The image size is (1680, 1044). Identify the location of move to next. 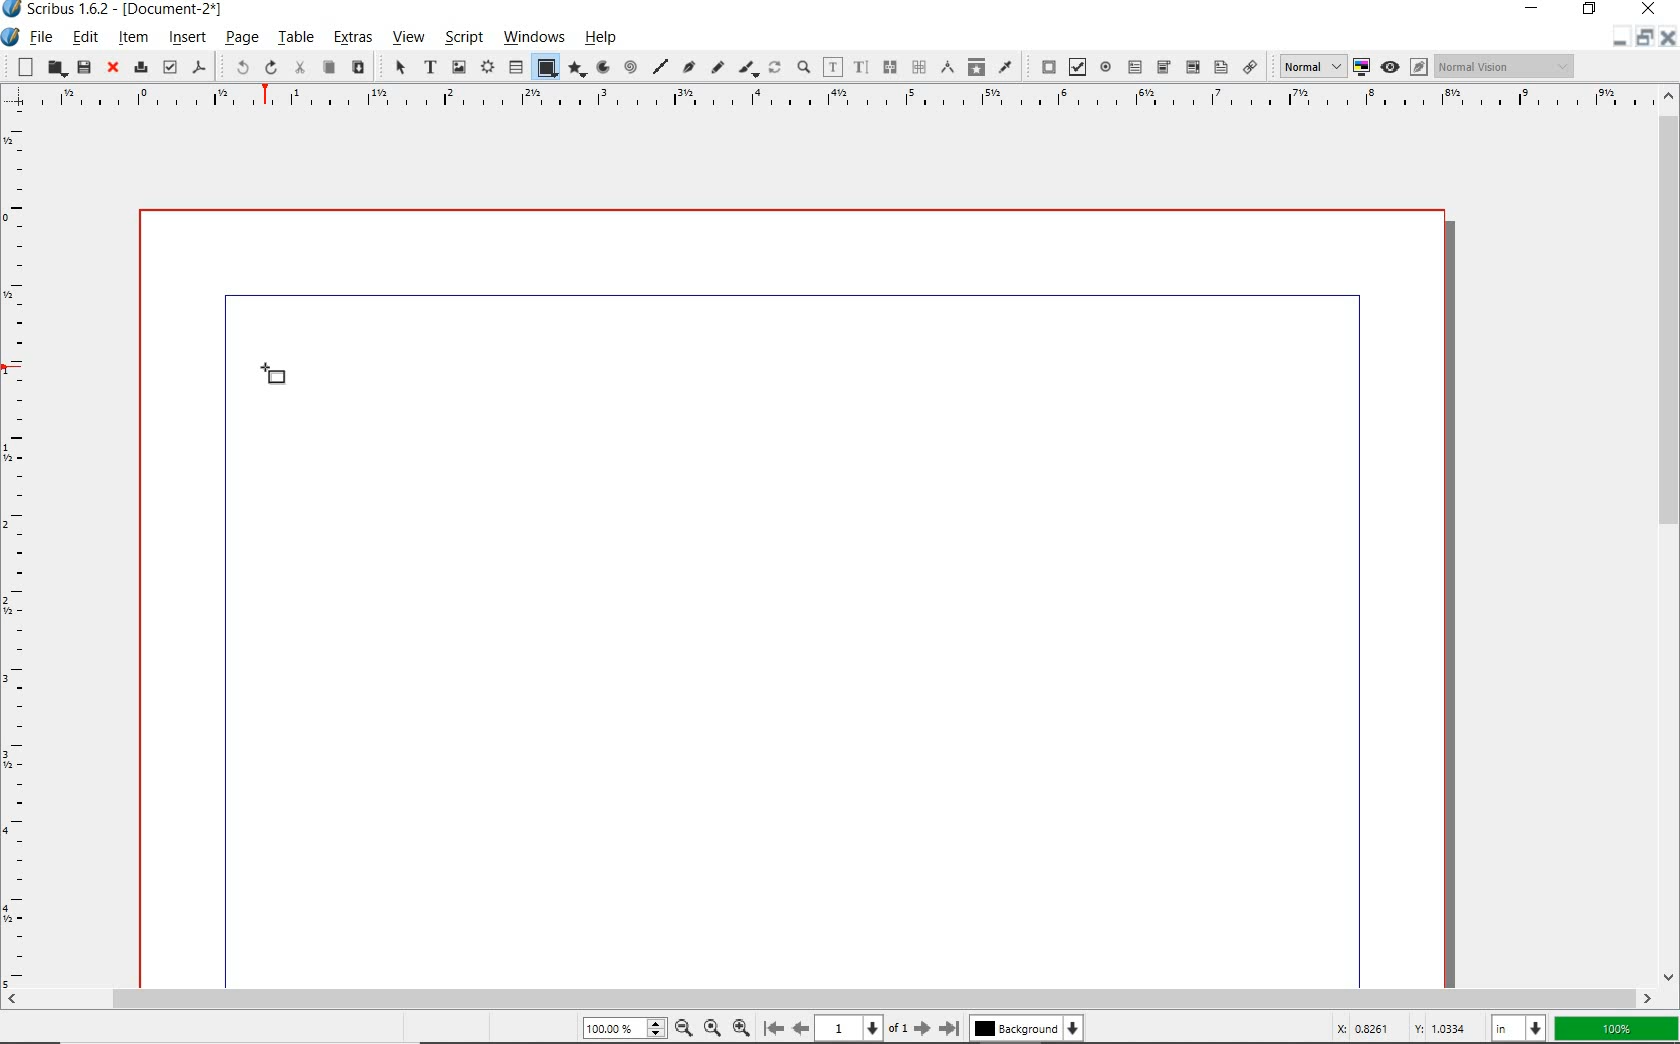
(923, 1028).